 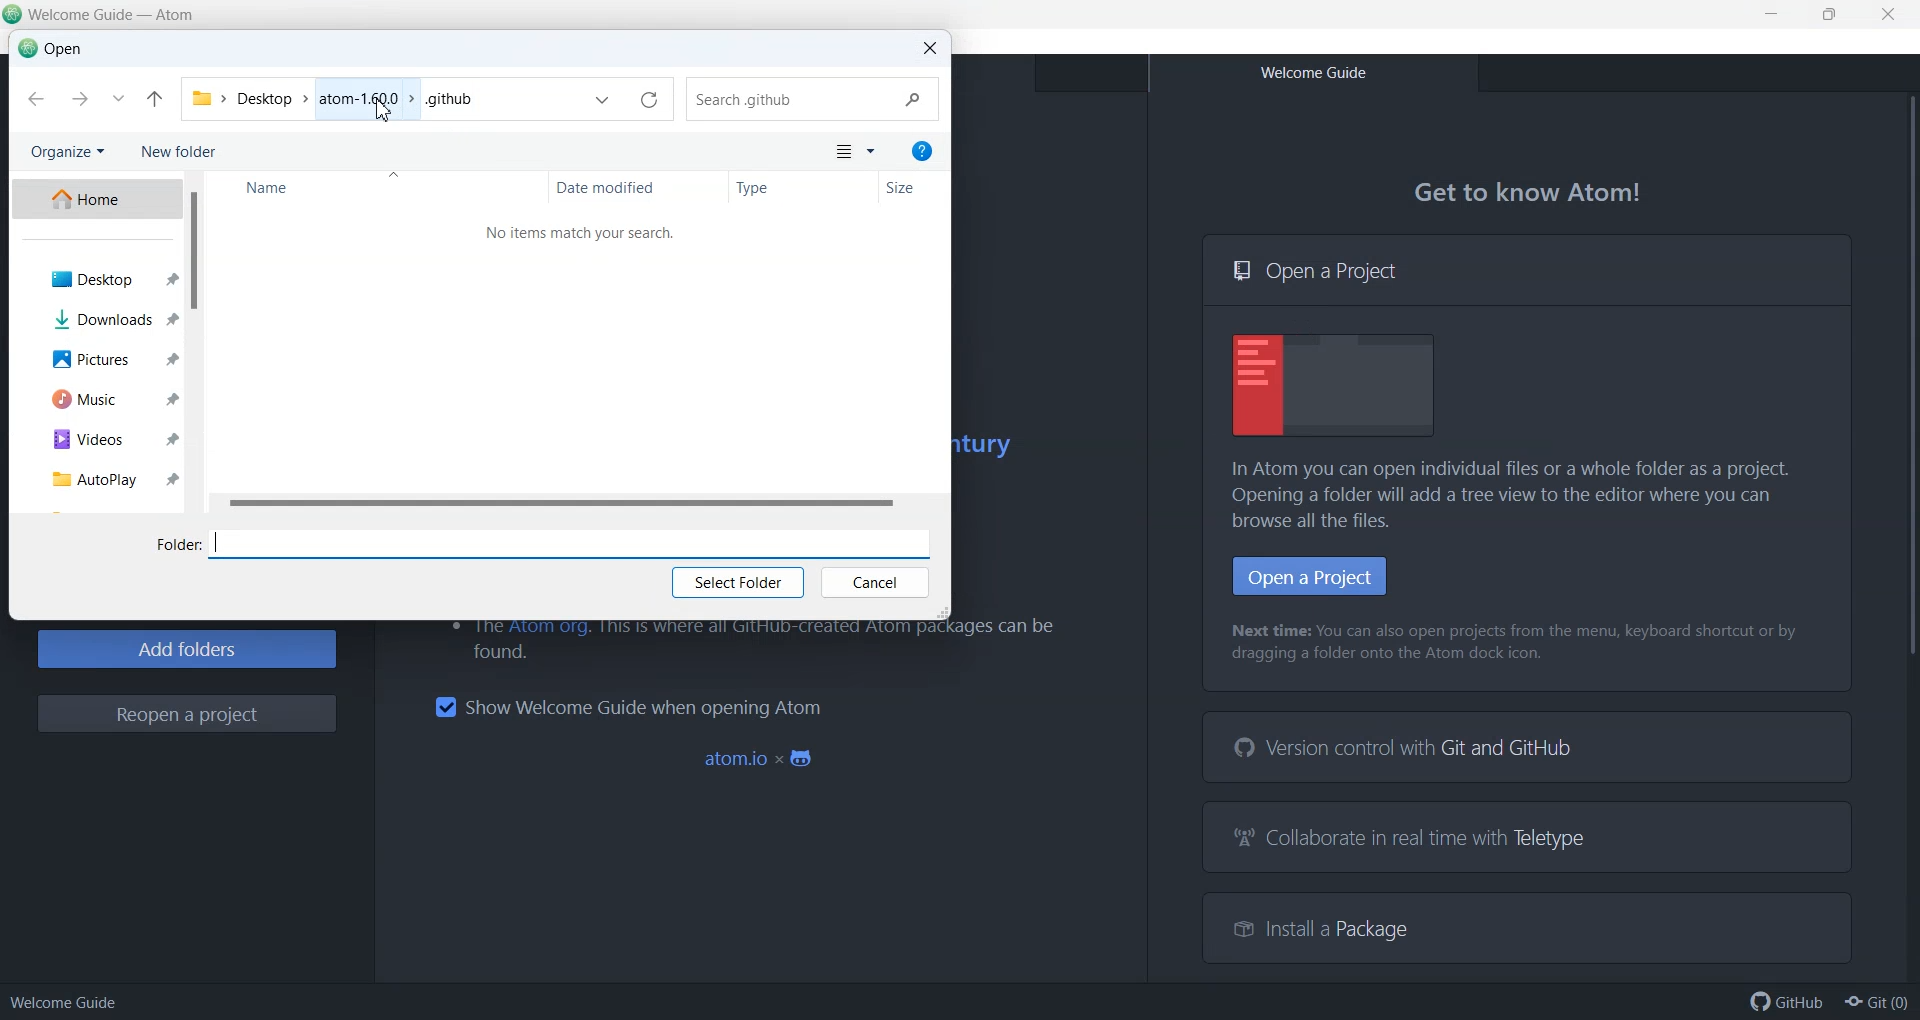 I want to click on Reload, so click(x=648, y=101).